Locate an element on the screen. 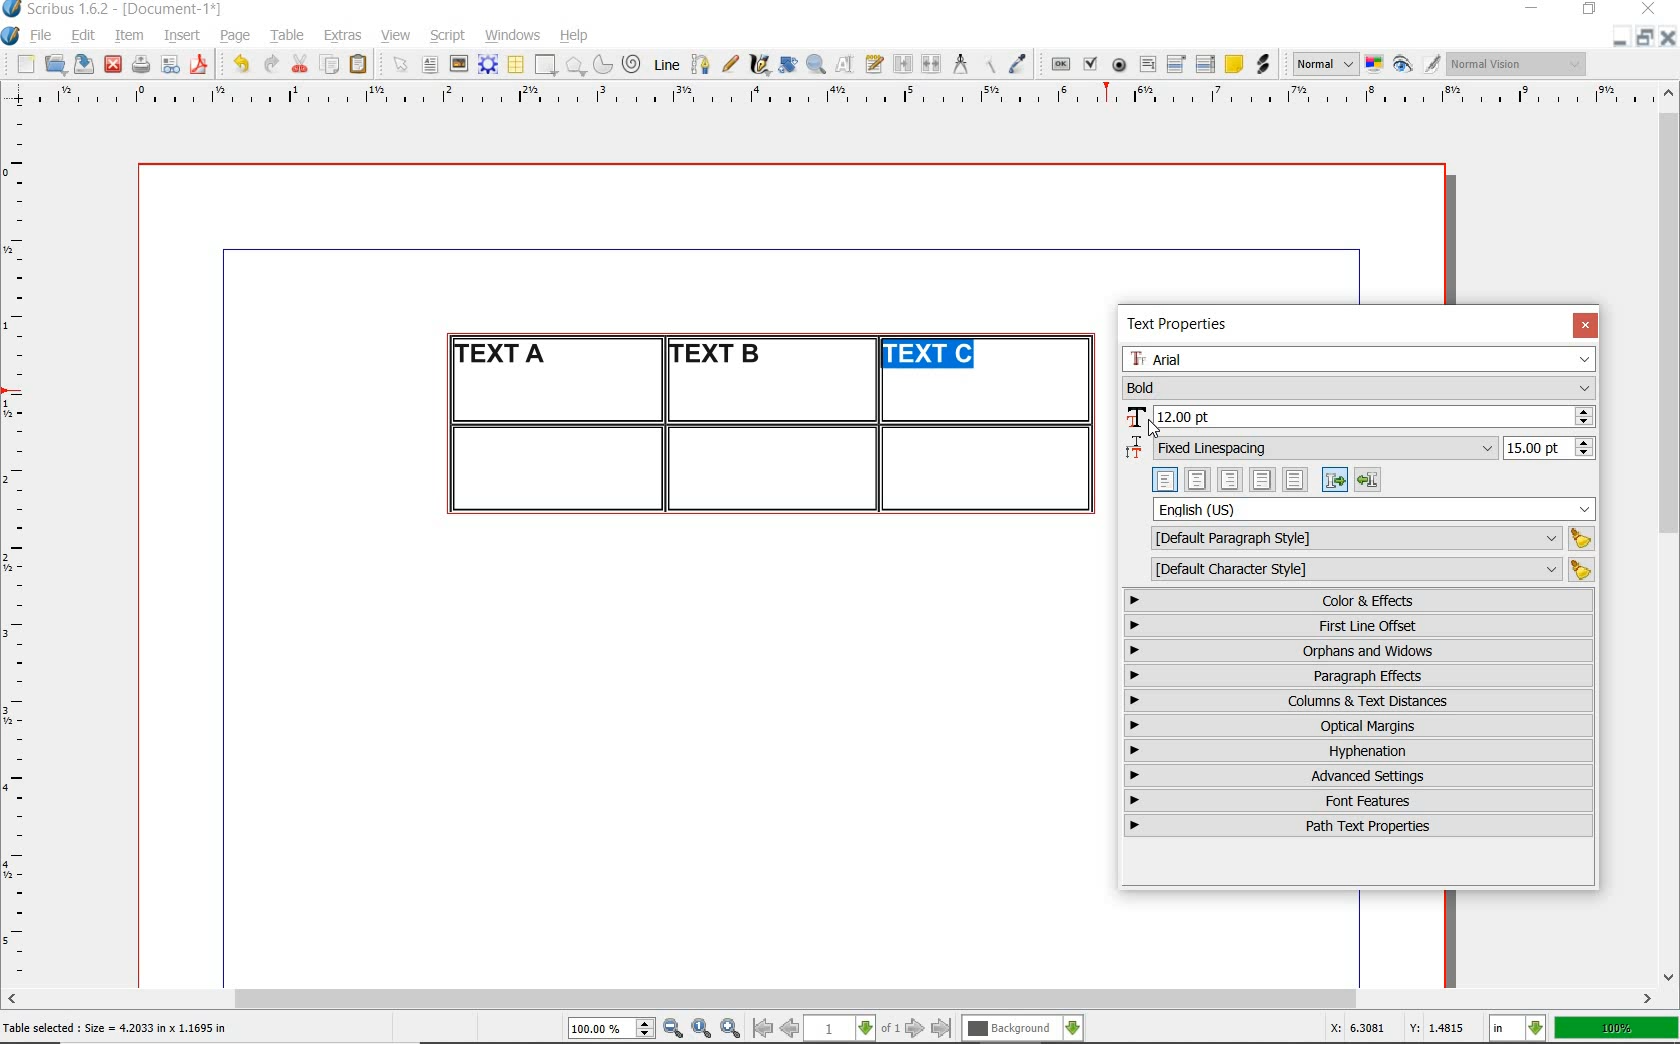 The width and height of the screenshot is (1680, 1044). go to last page is located at coordinates (942, 1029).